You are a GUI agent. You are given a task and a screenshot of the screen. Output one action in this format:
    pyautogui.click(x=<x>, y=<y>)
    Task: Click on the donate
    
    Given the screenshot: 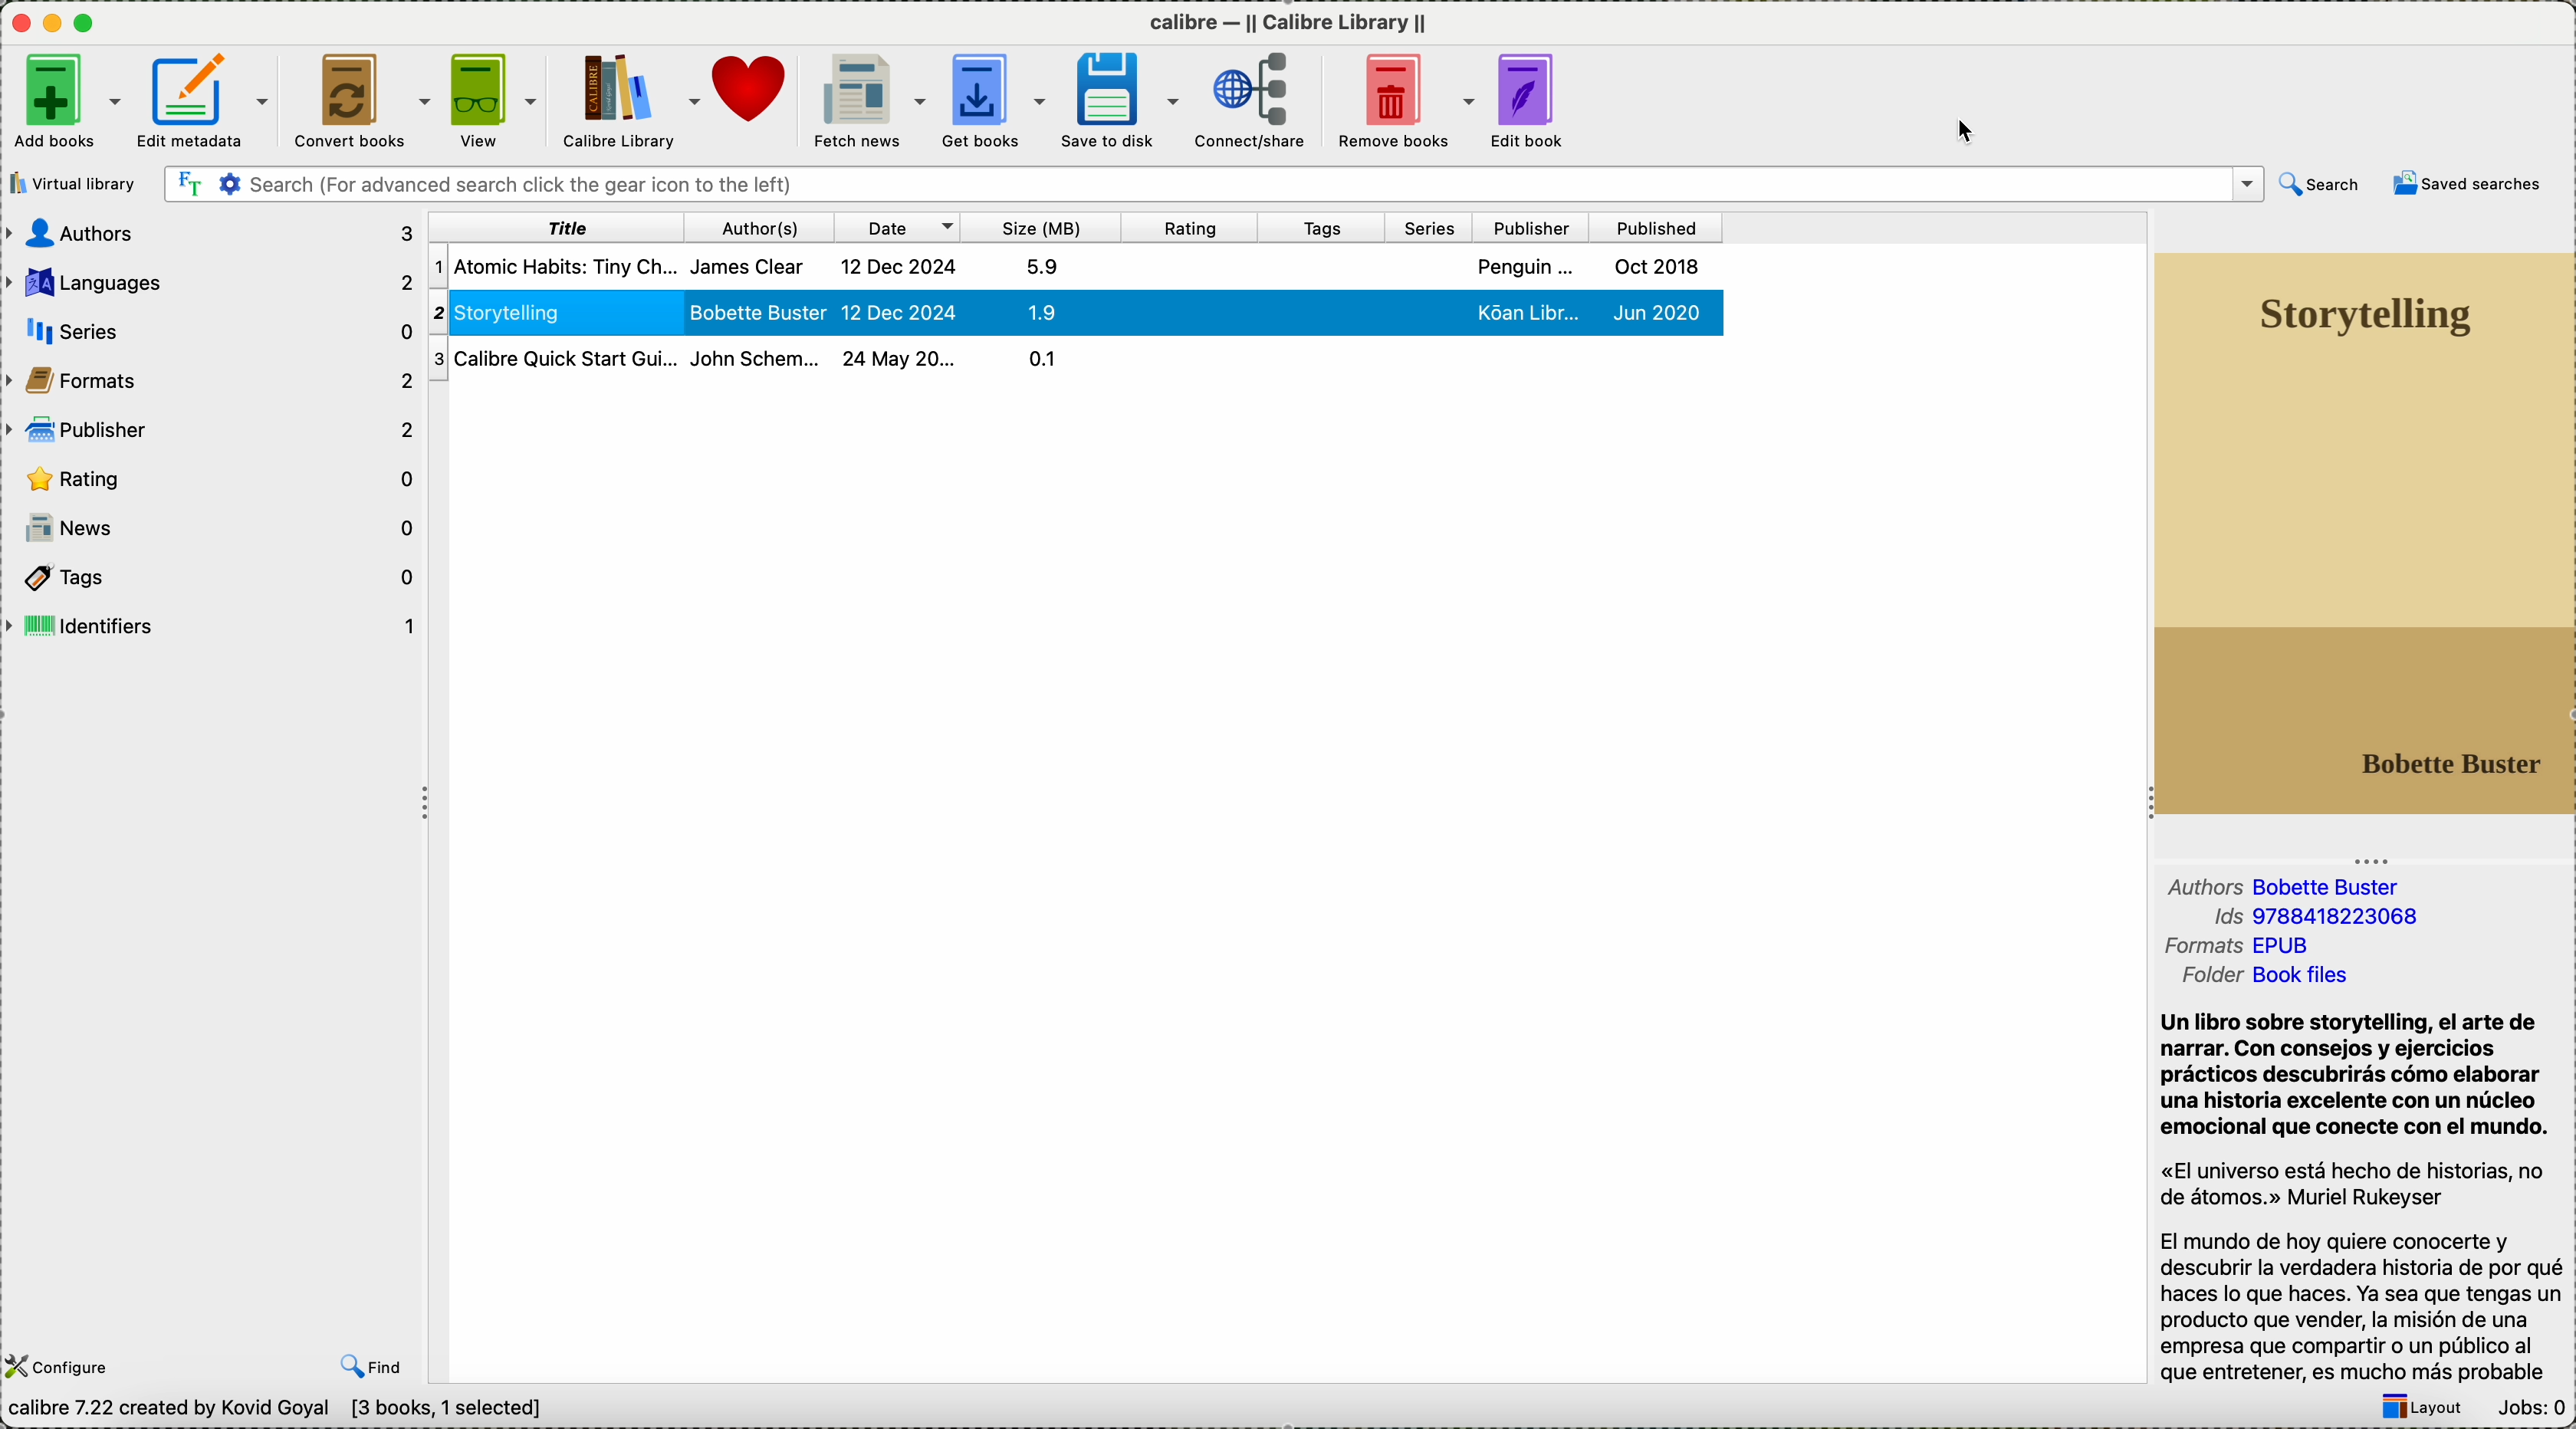 What is the action you would take?
    pyautogui.click(x=753, y=88)
    